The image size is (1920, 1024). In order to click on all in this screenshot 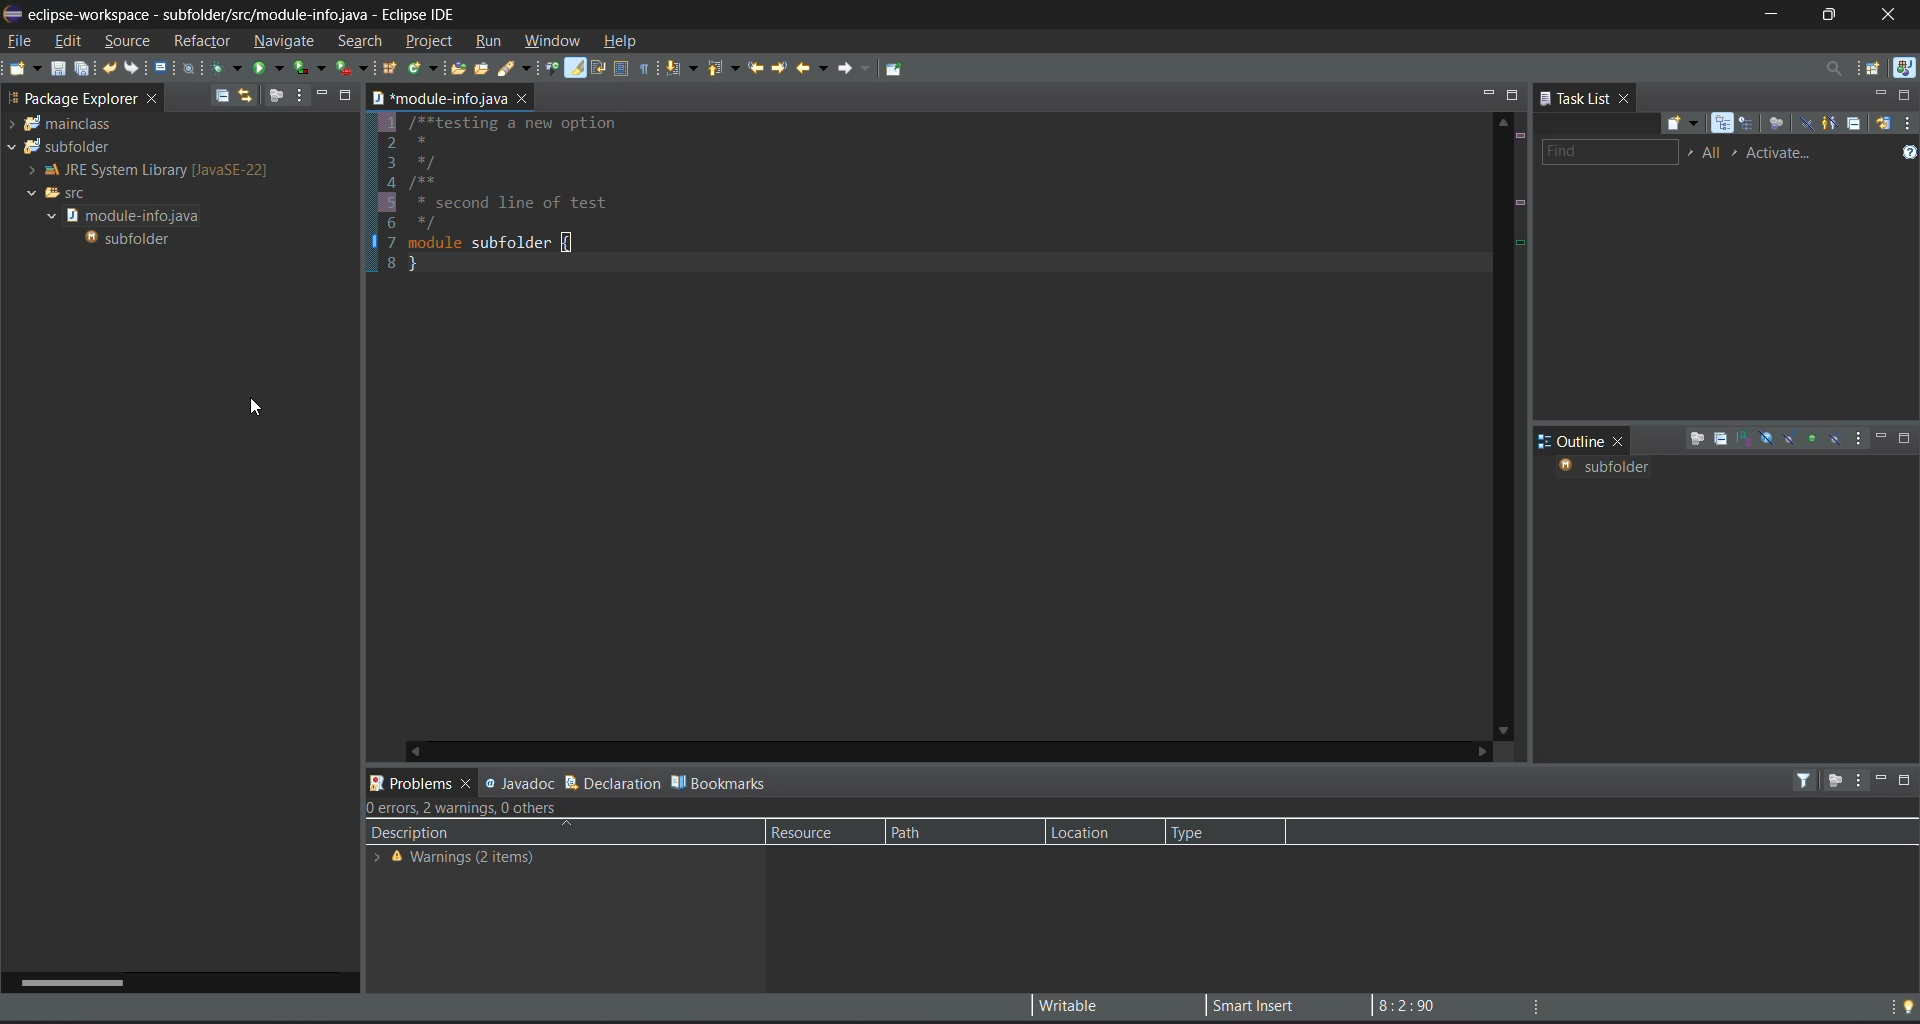, I will do `click(1713, 152)`.